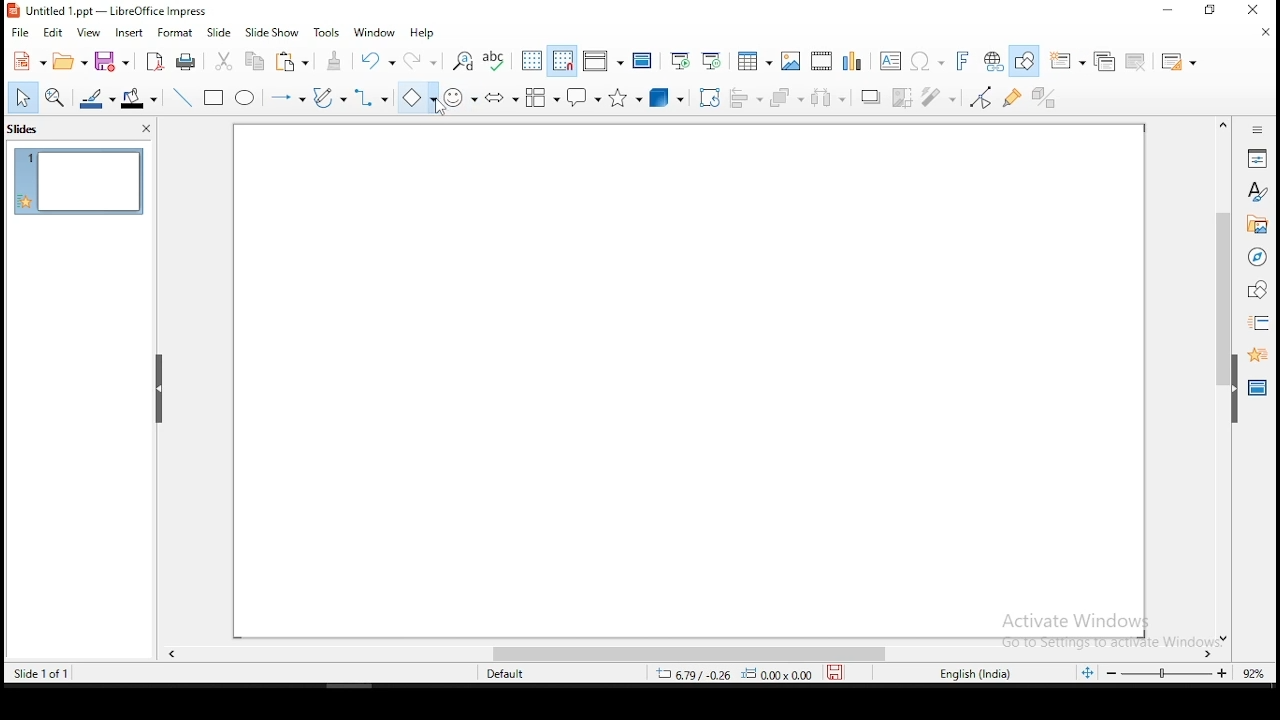 Image resolution: width=1280 pixels, height=720 pixels. What do you see at coordinates (220, 30) in the screenshot?
I see `slide` at bounding box center [220, 30].